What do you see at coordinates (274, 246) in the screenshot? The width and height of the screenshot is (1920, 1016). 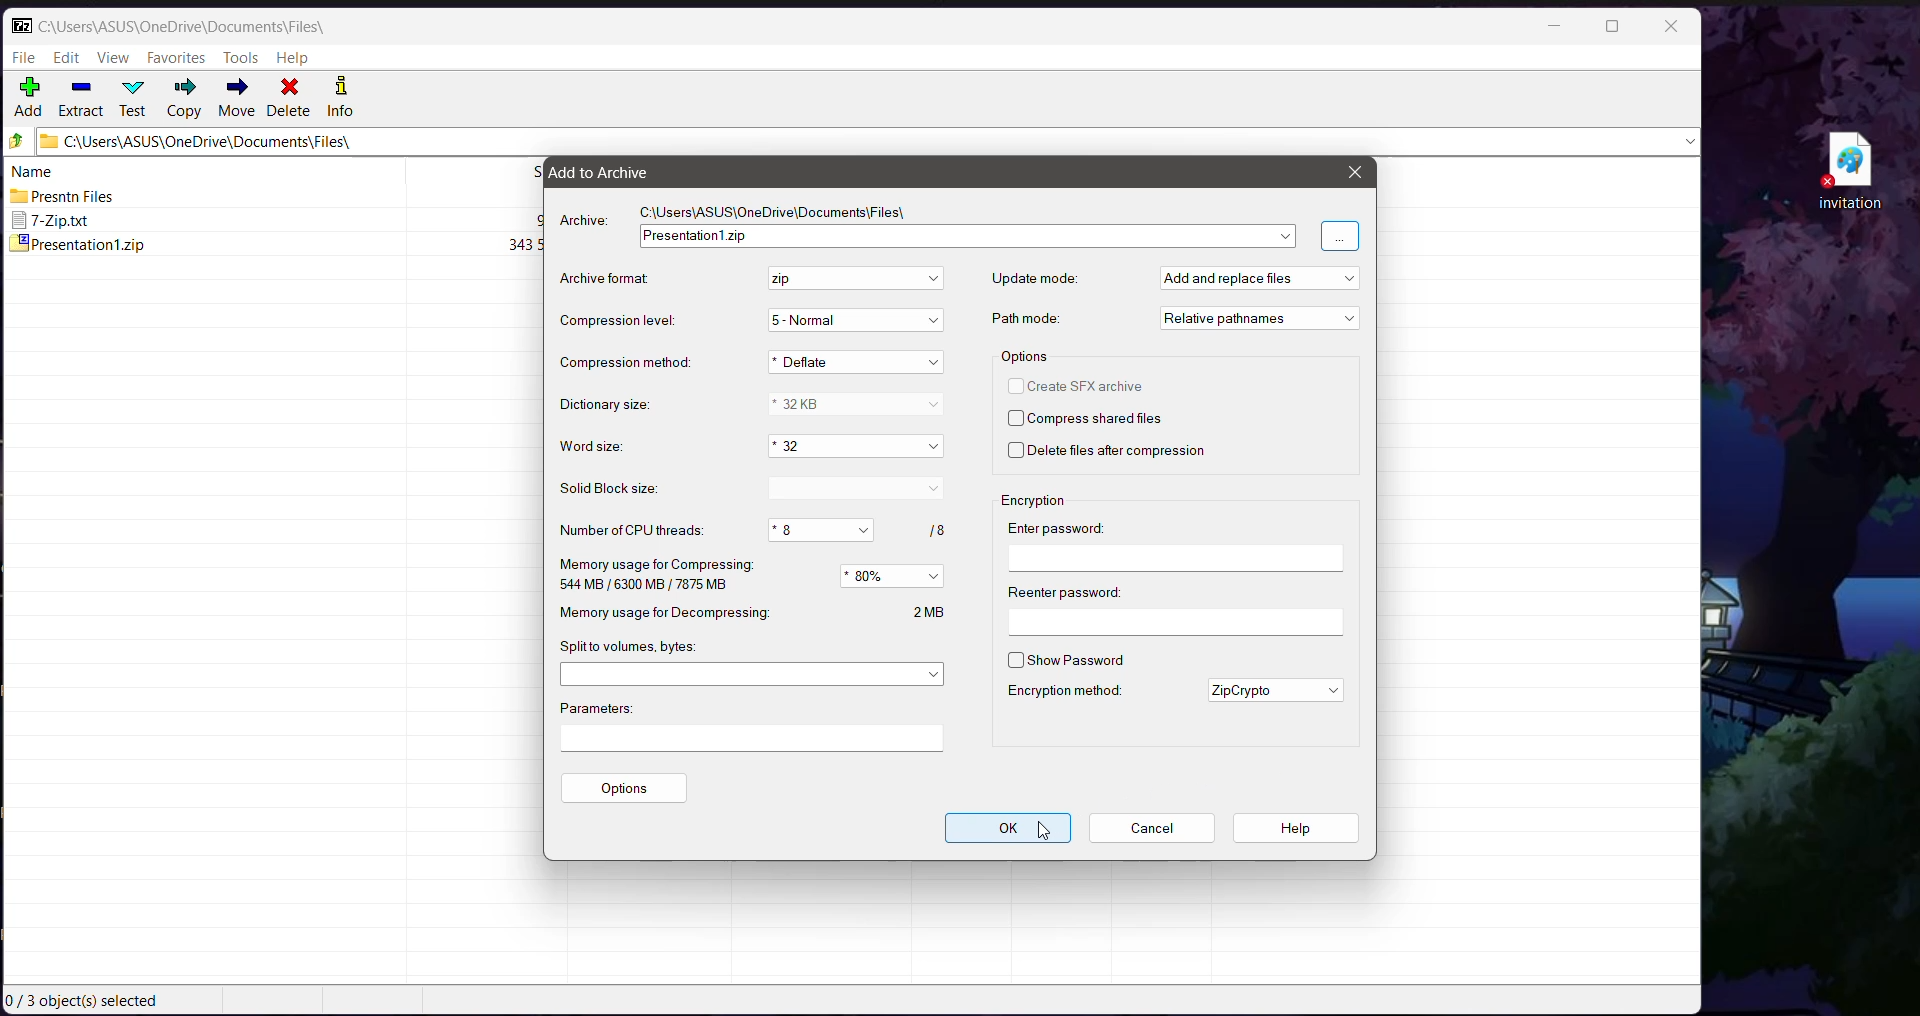 I see `presentationt.zip 343592 2024-11-211843 2024-11-20 23:06` at bounding box center [274, 246].